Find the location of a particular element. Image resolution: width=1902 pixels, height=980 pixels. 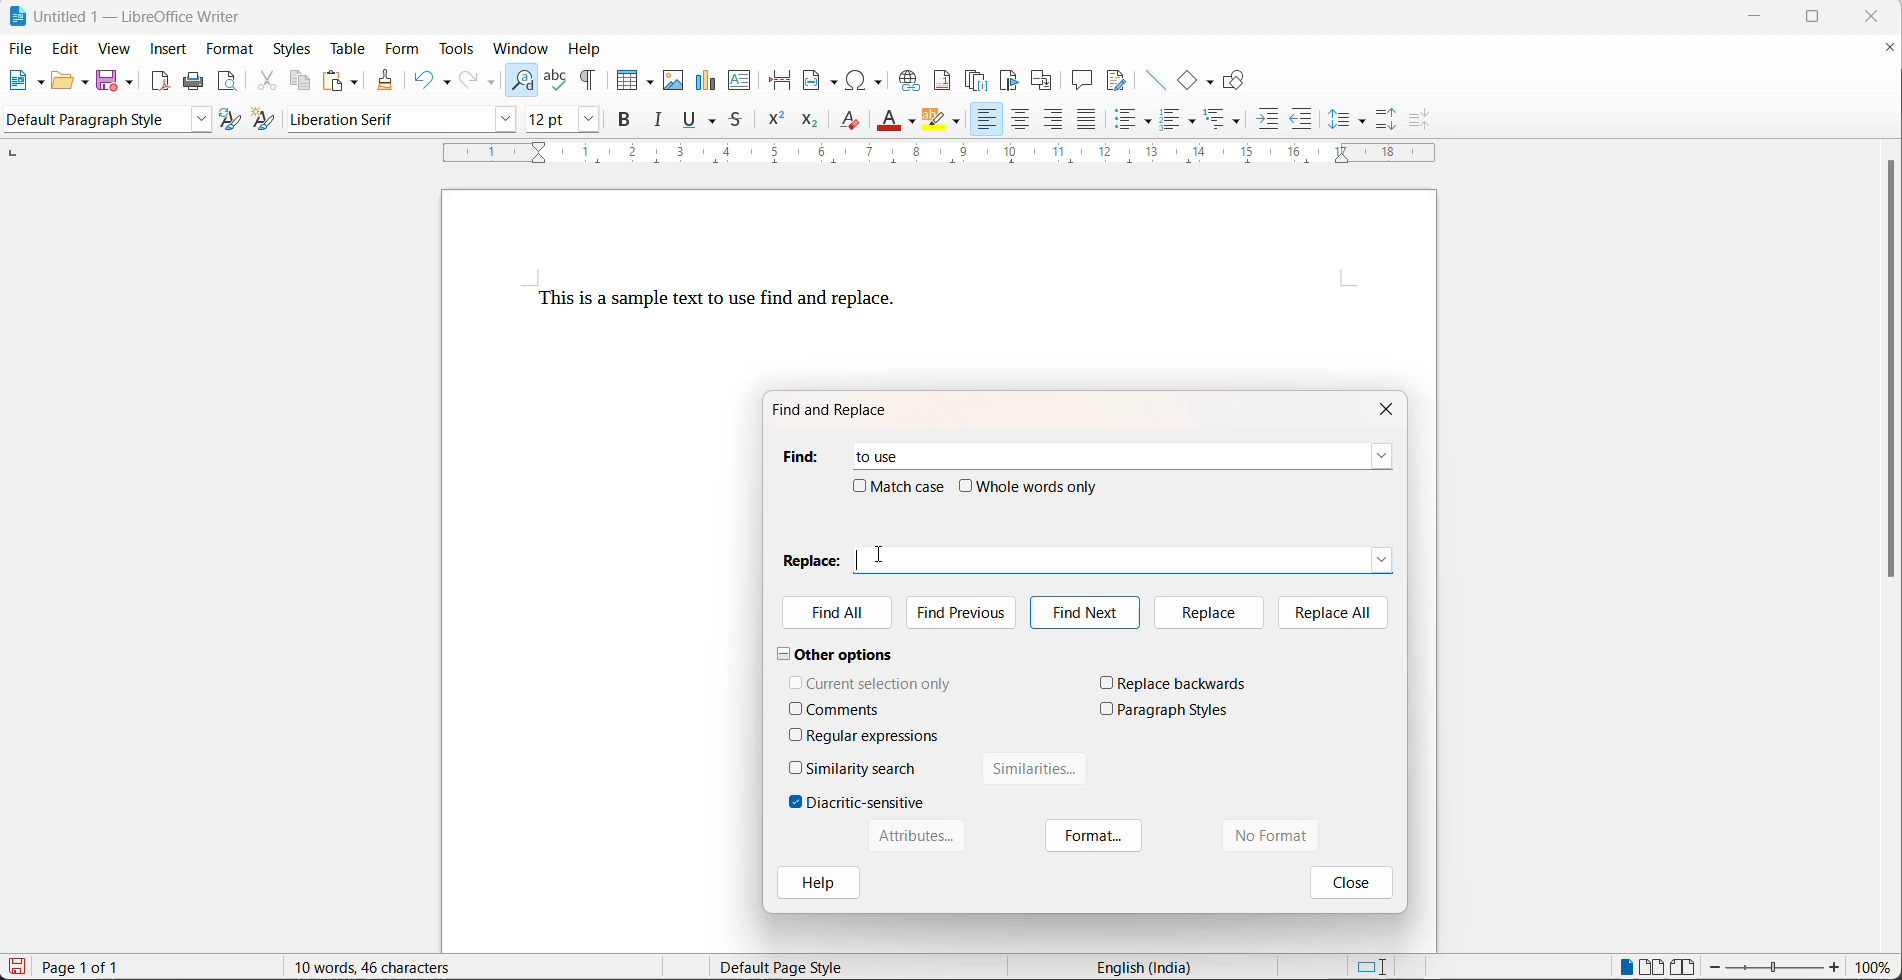

page break is located at coordinates (782, 80).